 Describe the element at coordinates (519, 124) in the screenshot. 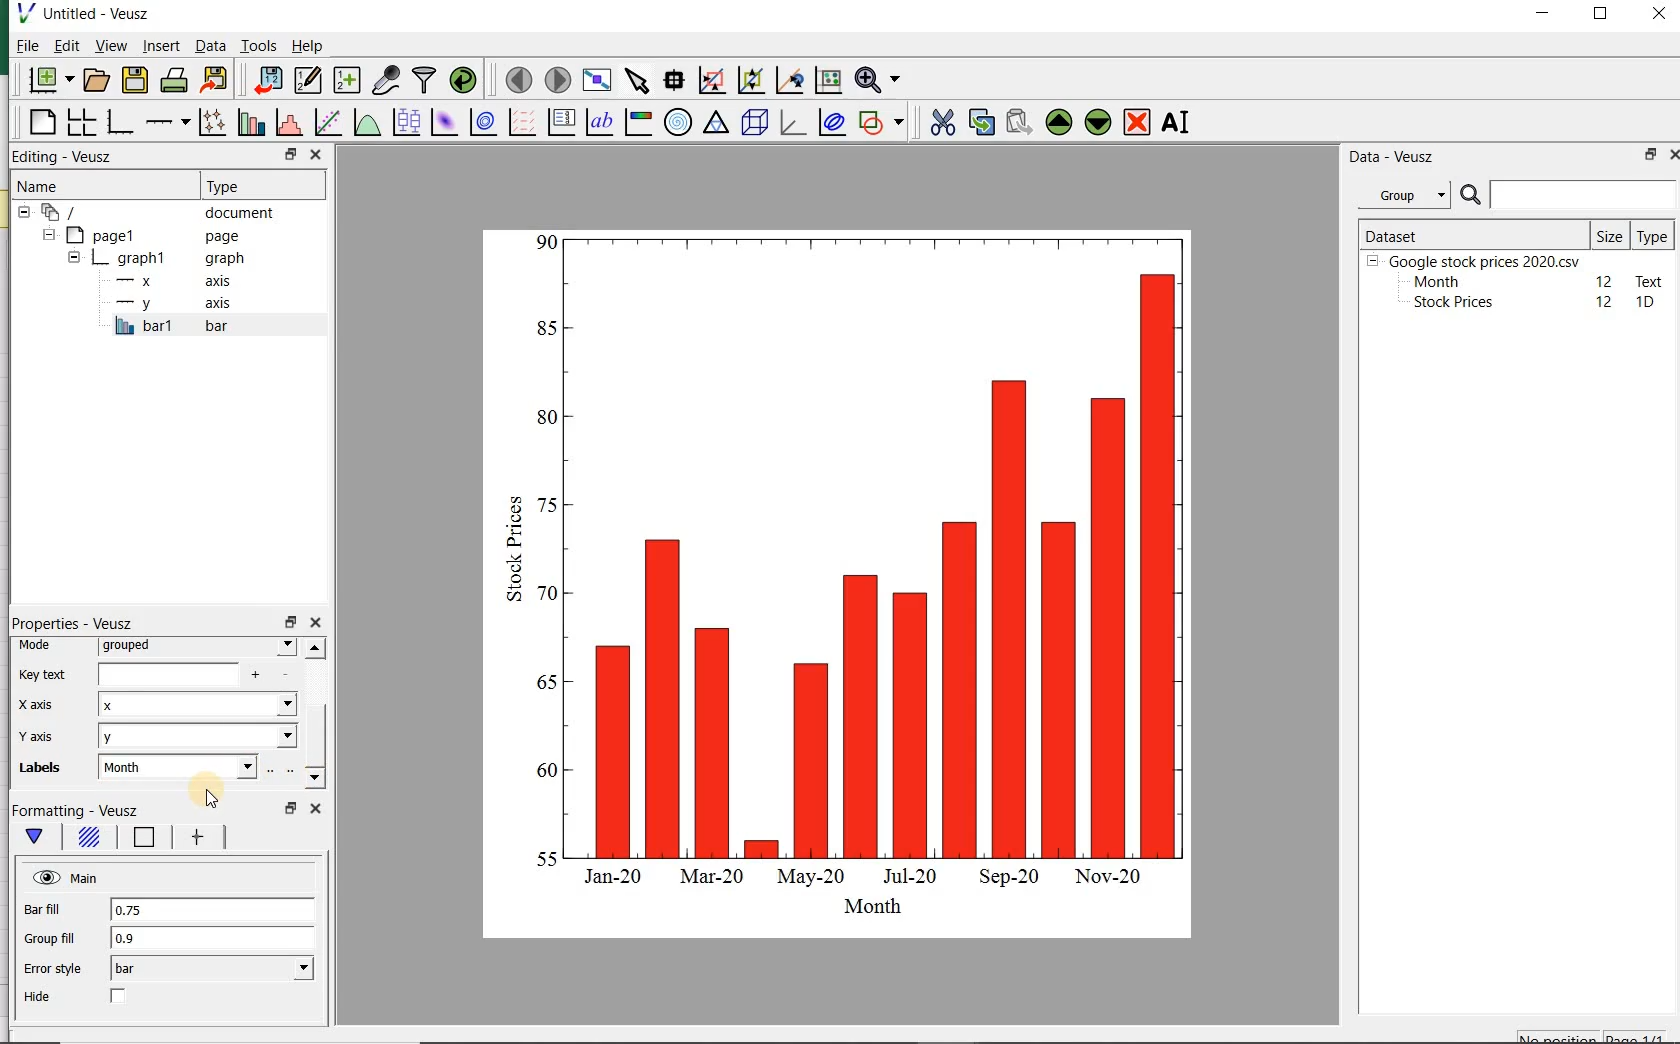

I see `plot a vector field` at that location.